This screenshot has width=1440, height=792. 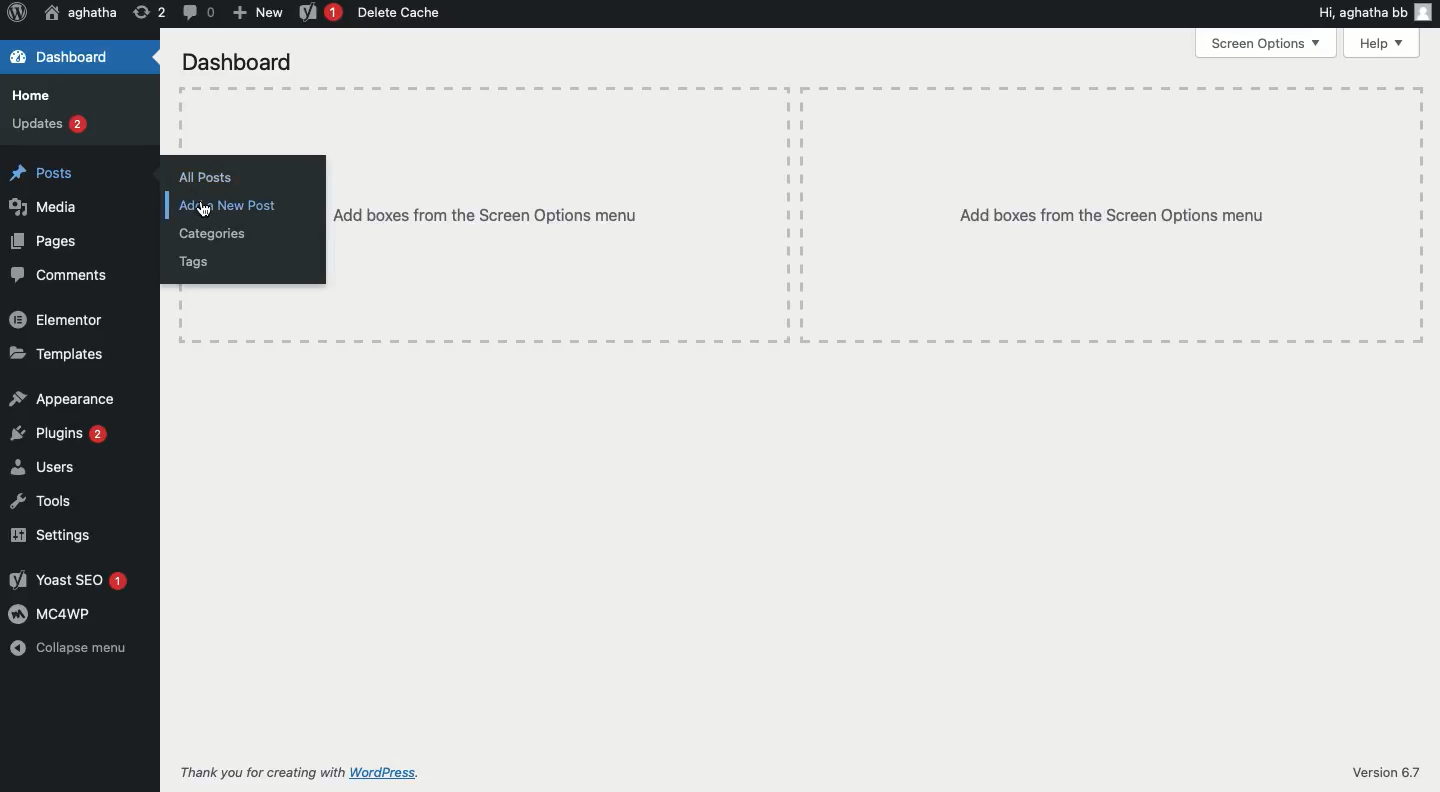 What do you see at coordinates (60, 274) in the screenshot?
I see `Comments` at bounding box center [60, 274].